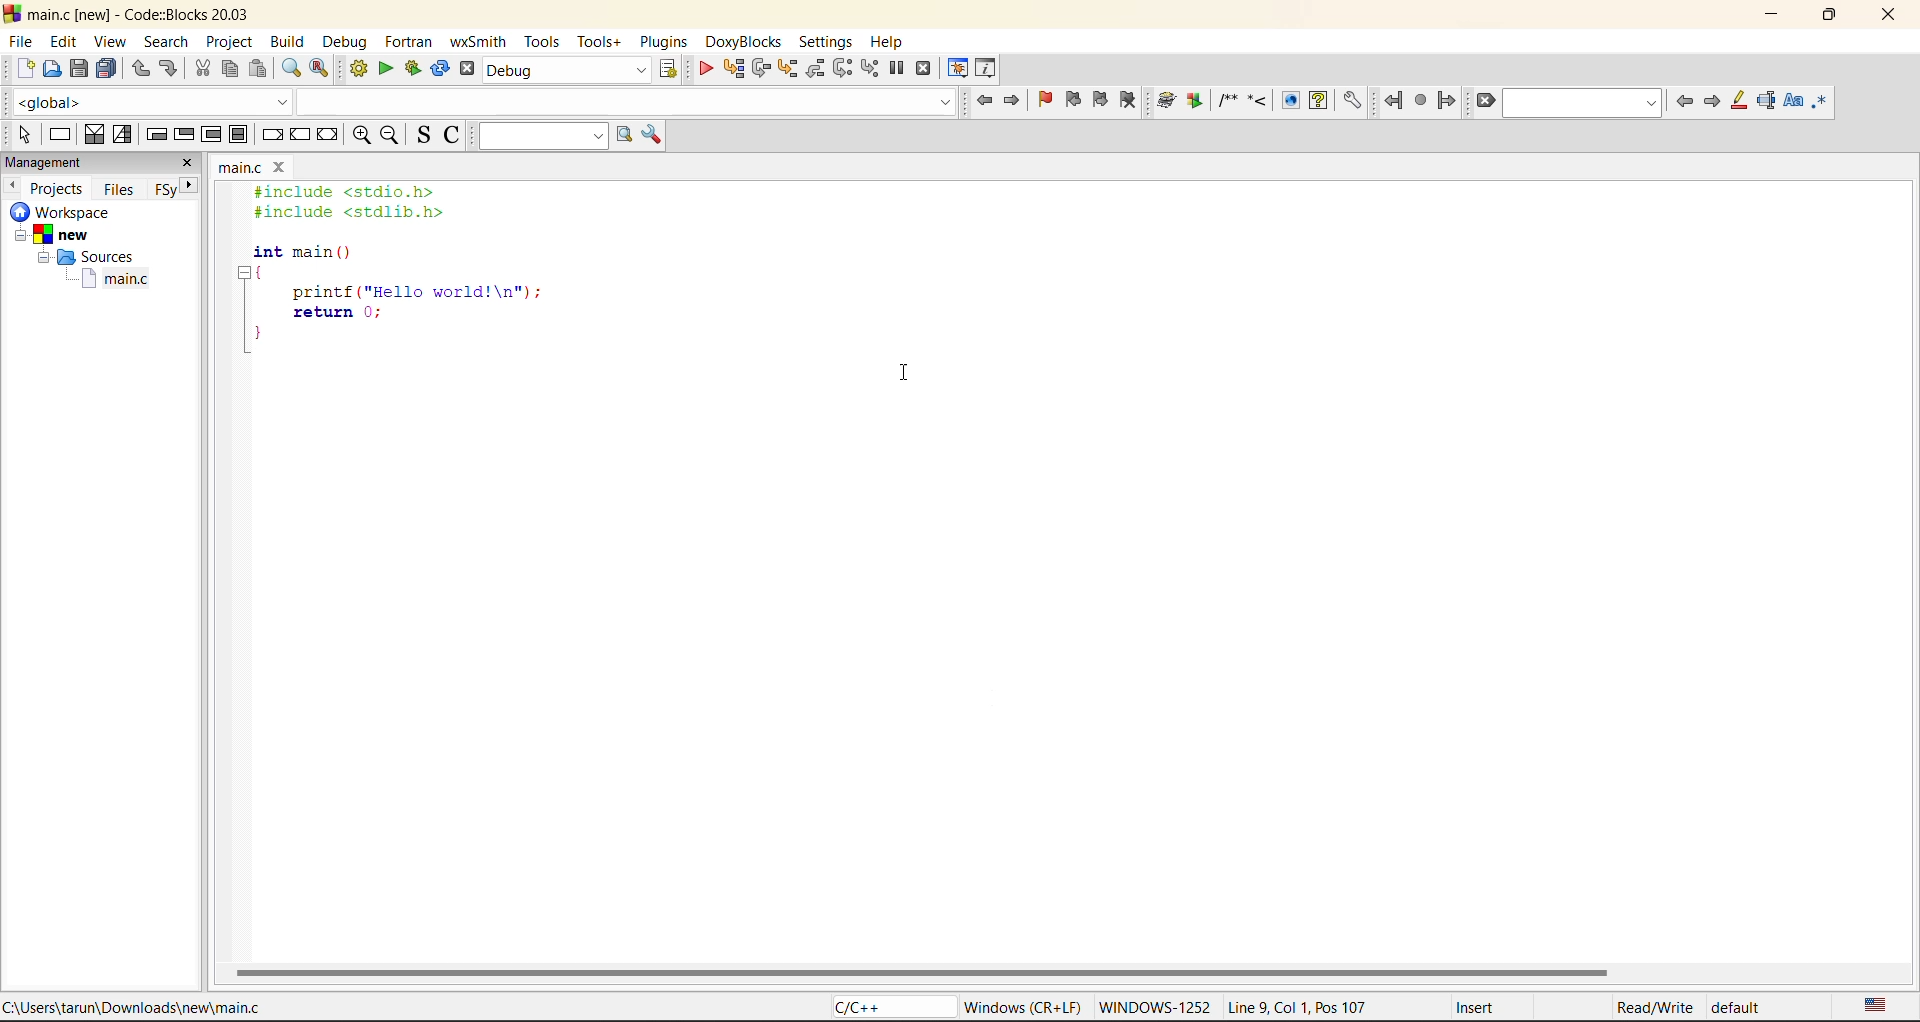  What do you see at coordinates (384, 71) in the screenshot?
I see `run` at bounding box center [384, 71].